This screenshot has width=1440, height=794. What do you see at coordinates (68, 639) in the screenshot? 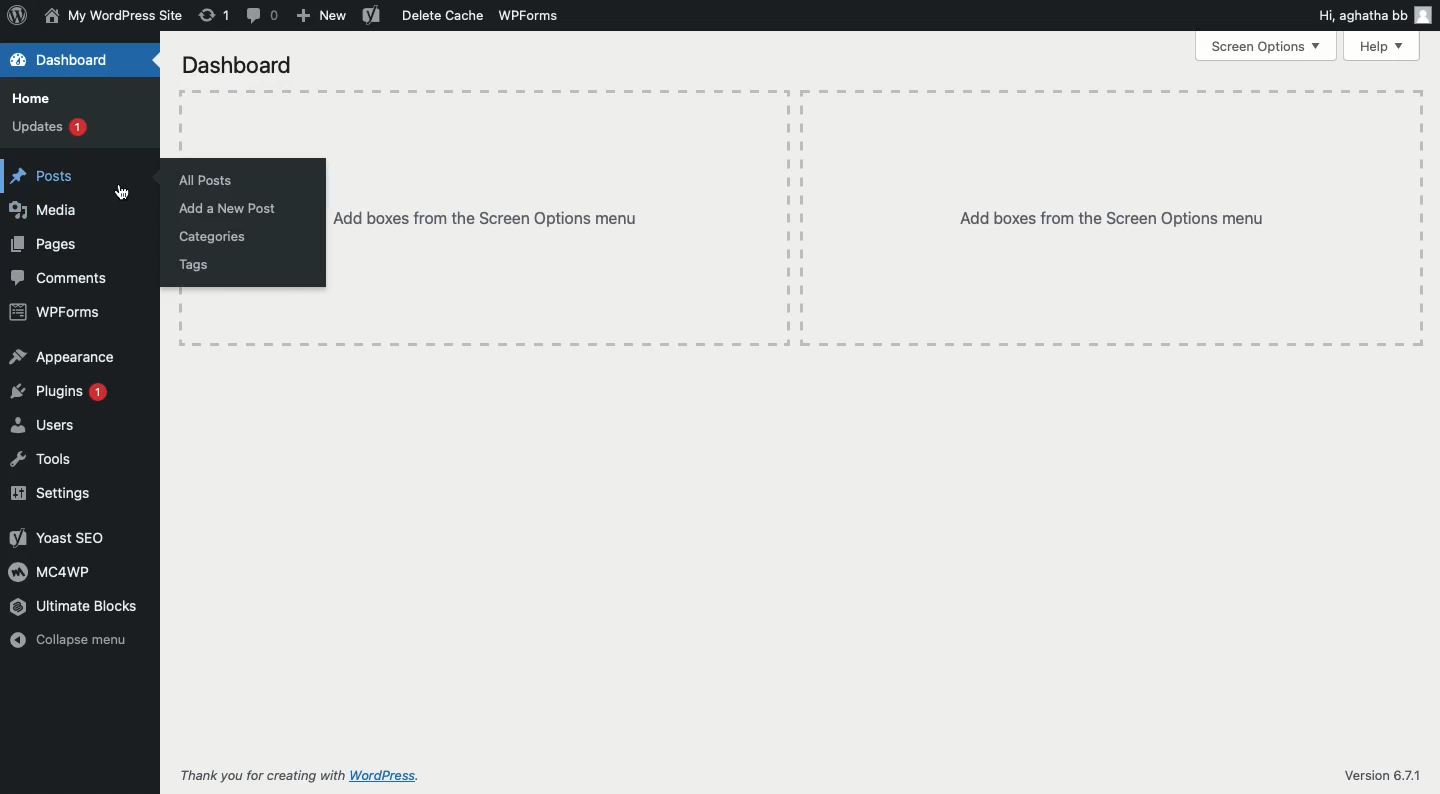
I see `Collapse menu` at bounding box center [68, 639].